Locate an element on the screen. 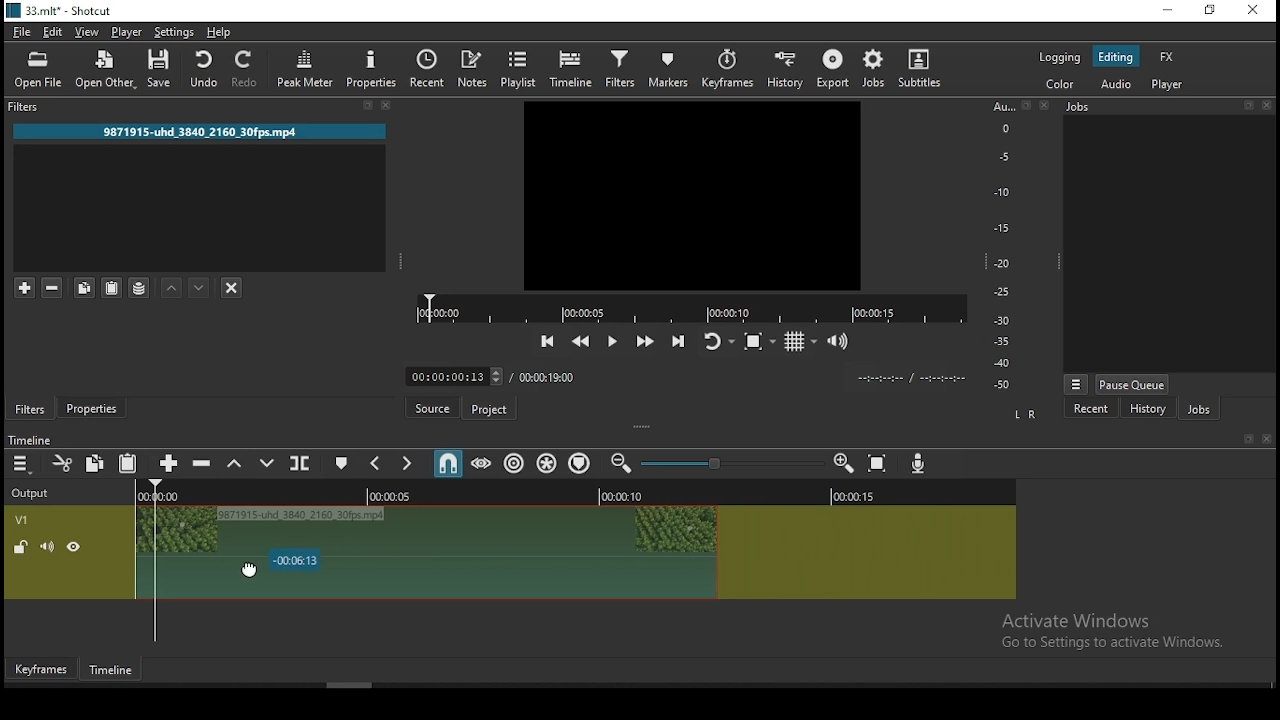  paste is located at coordinates (130, 463).